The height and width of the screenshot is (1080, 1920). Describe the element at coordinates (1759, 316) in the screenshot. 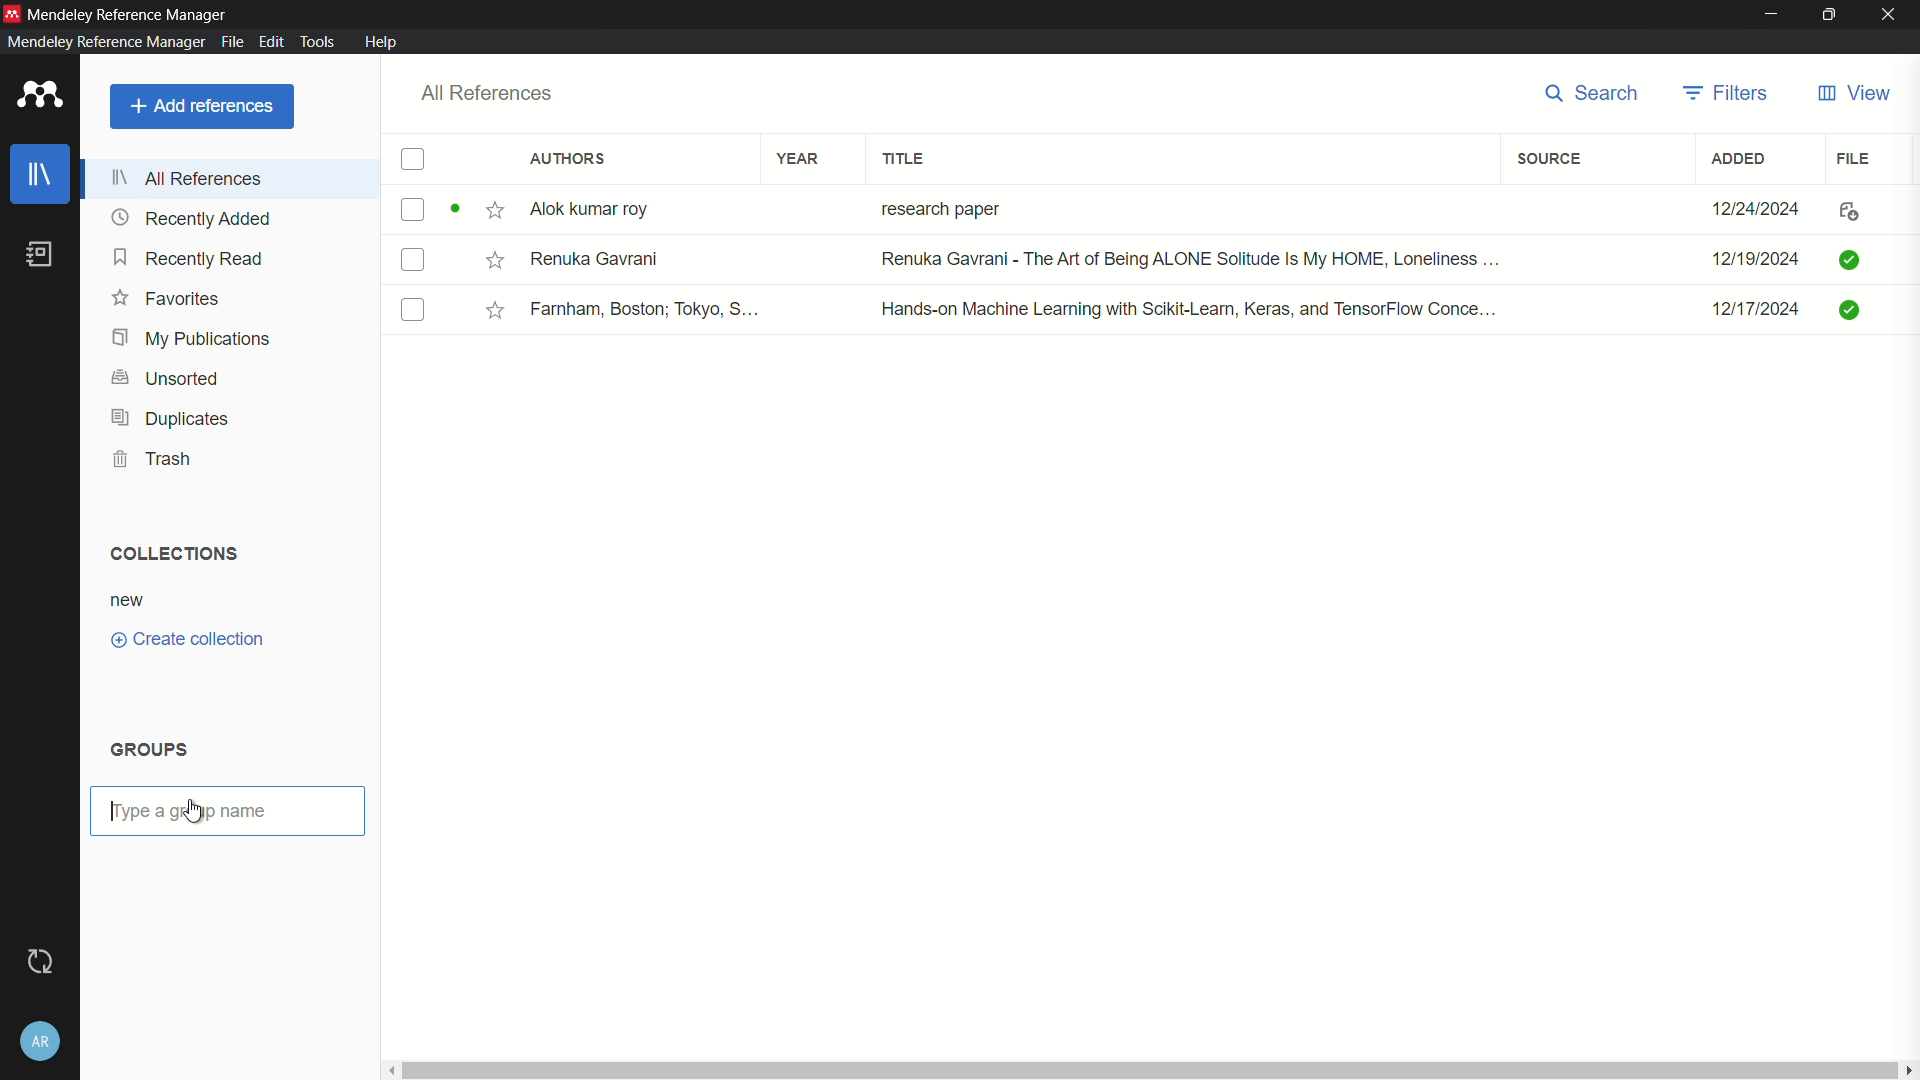

I see `Date` at that location.